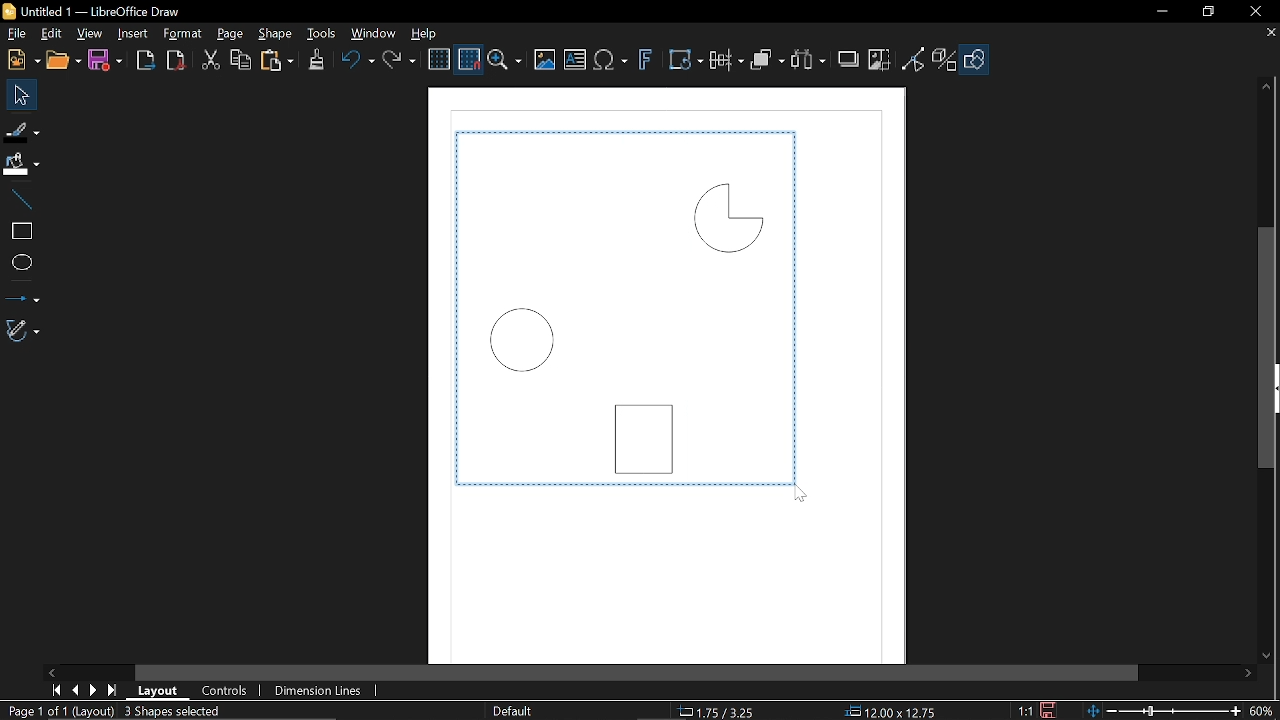 This screenshot has width=1280, height=720. Describe the element at coordinates (321, 34) in the screenshot. I see `Tools` at that location.